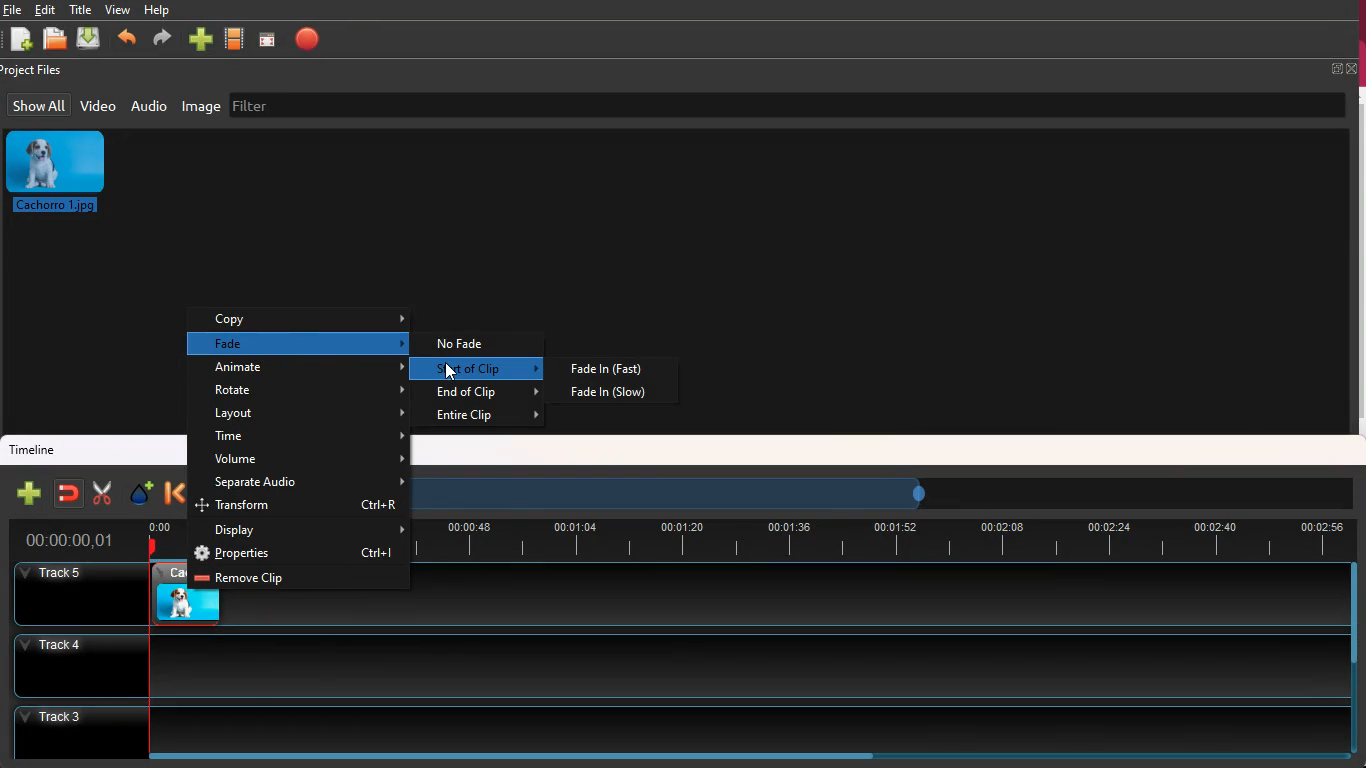 The width and height of the screenshot is (1366, 768). I want to click on no fade, so click(474, 343).